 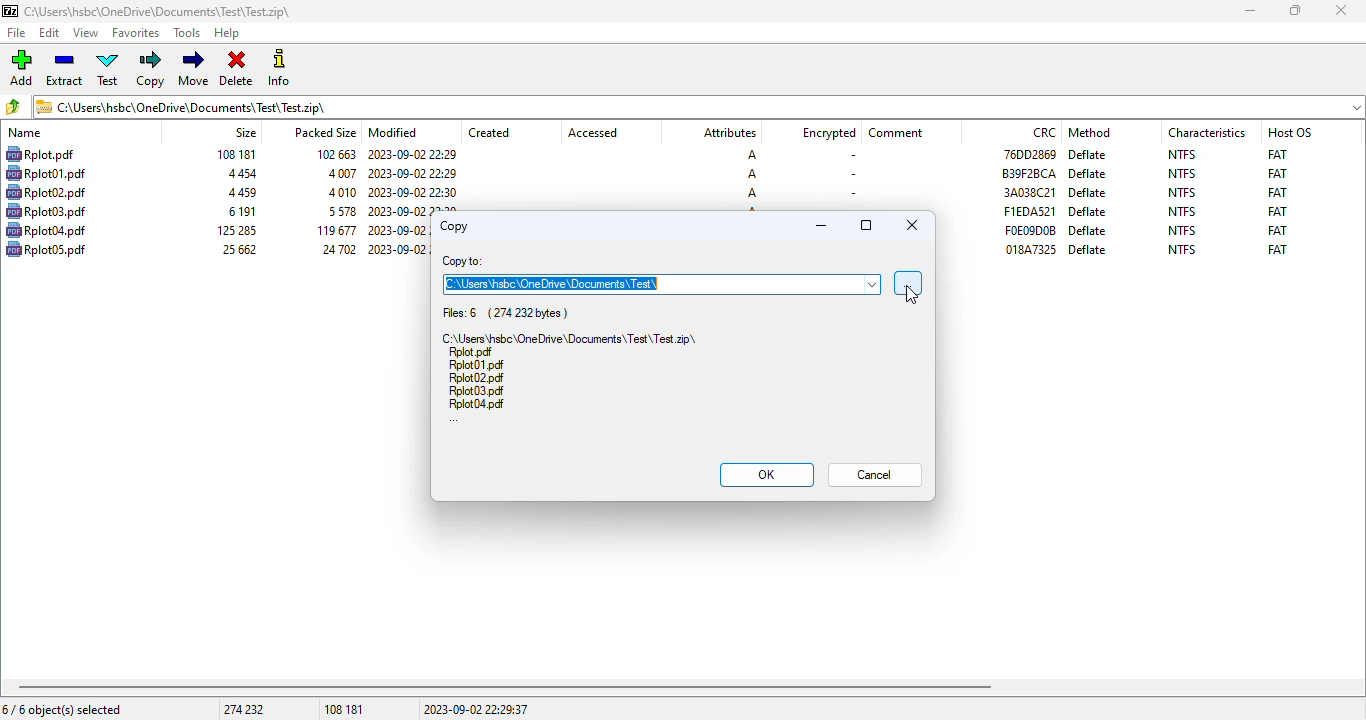 What do you see at coordinates (910, 295) in the screenshot?
I see `cursor` at bounding box center [910, 295].